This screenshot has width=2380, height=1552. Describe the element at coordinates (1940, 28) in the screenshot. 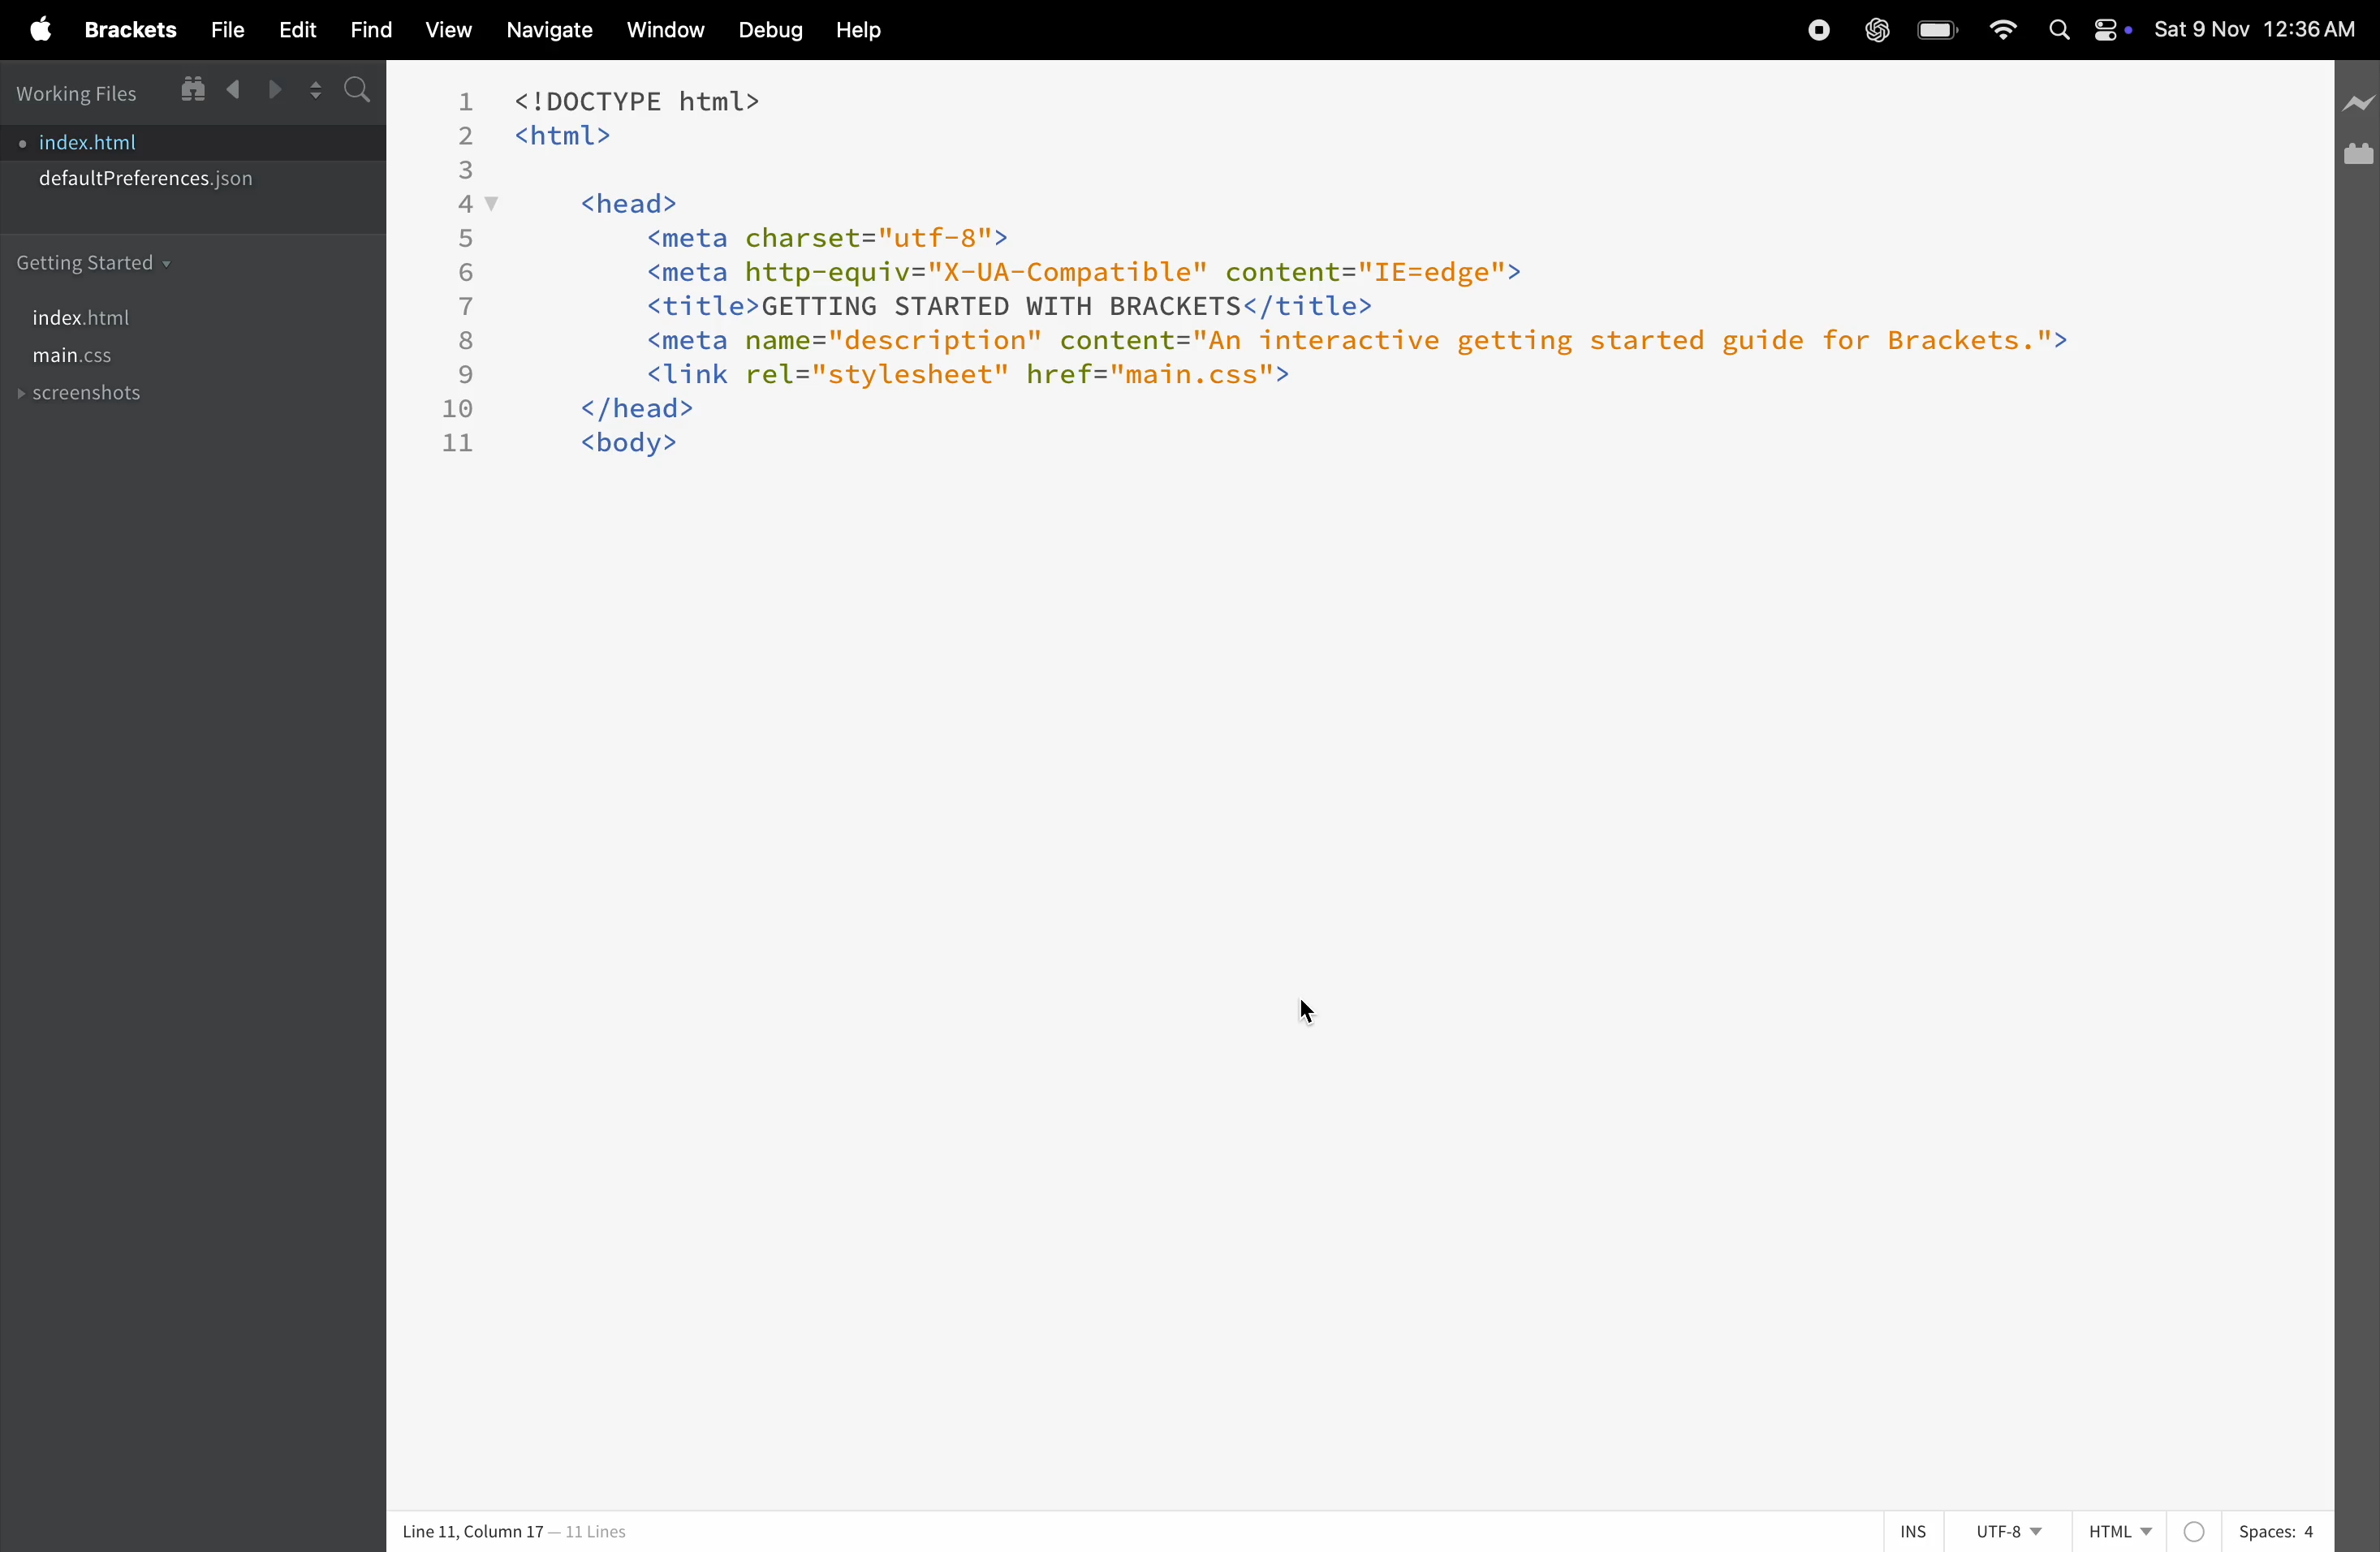

I see `battery` at that location.